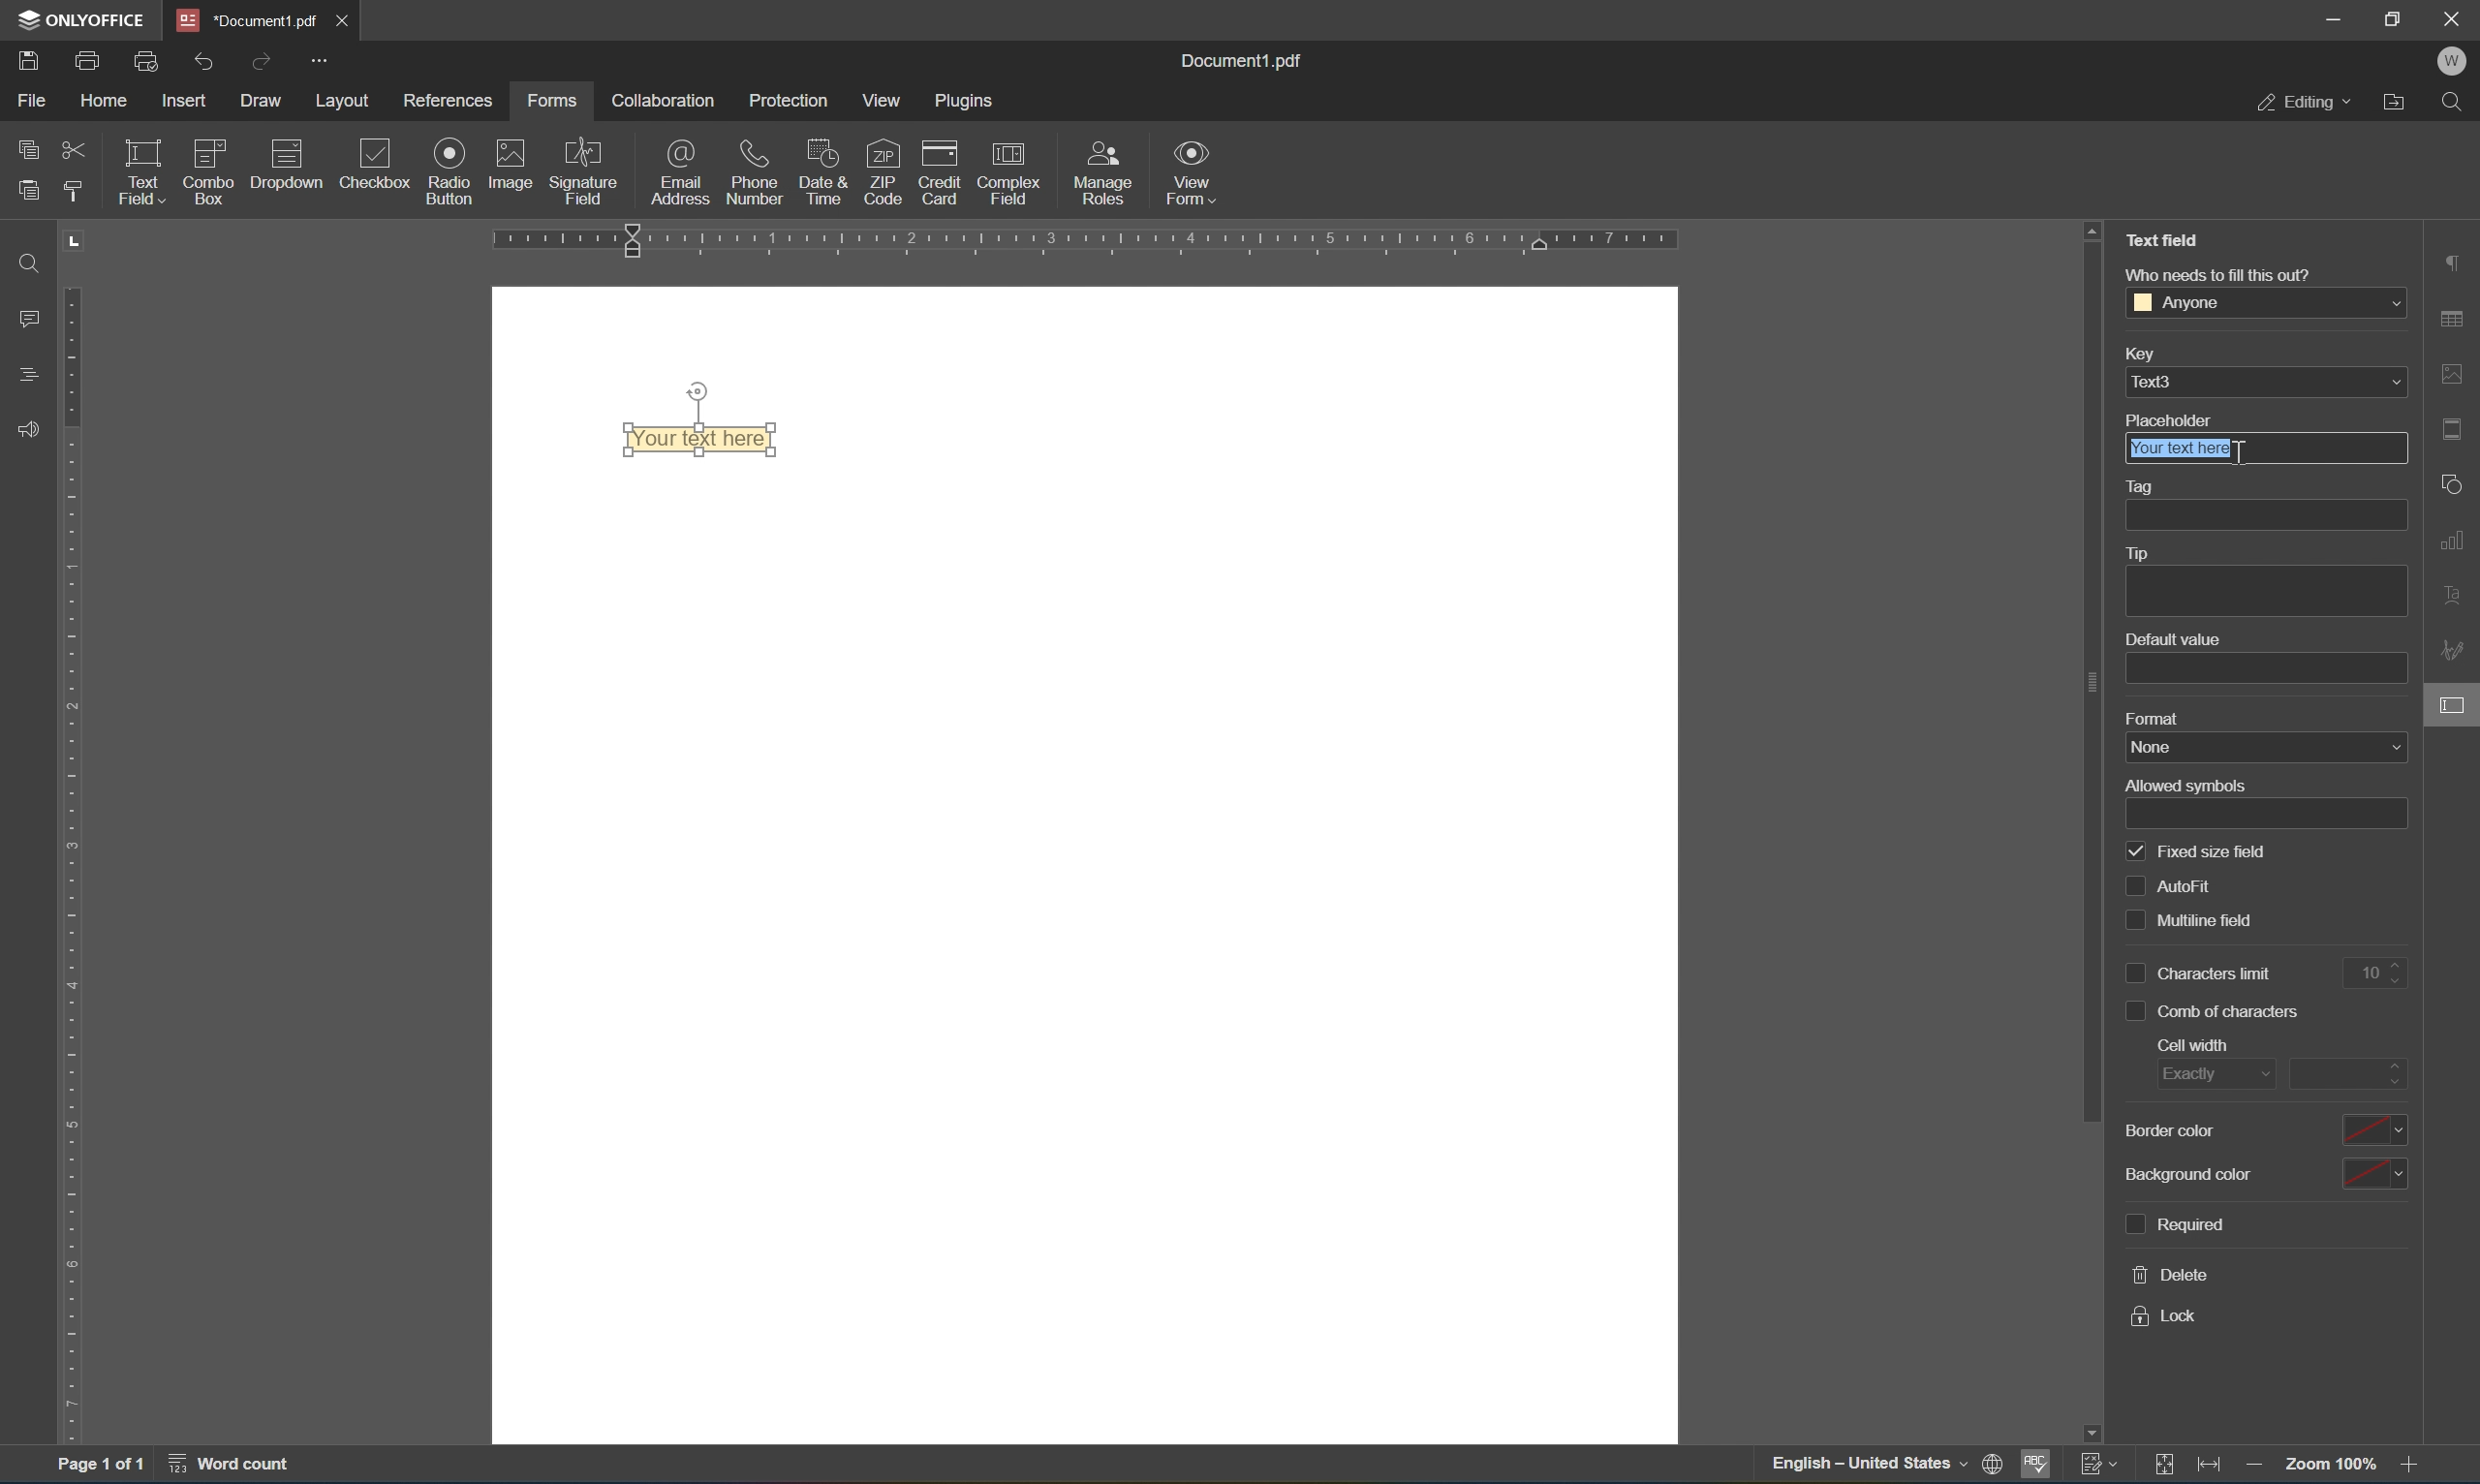 The width and height of the screenshot is (2480, 1484). Describe the element at coordinates (2418, 1469) in the screenshot. I see `zoom in` at that location.